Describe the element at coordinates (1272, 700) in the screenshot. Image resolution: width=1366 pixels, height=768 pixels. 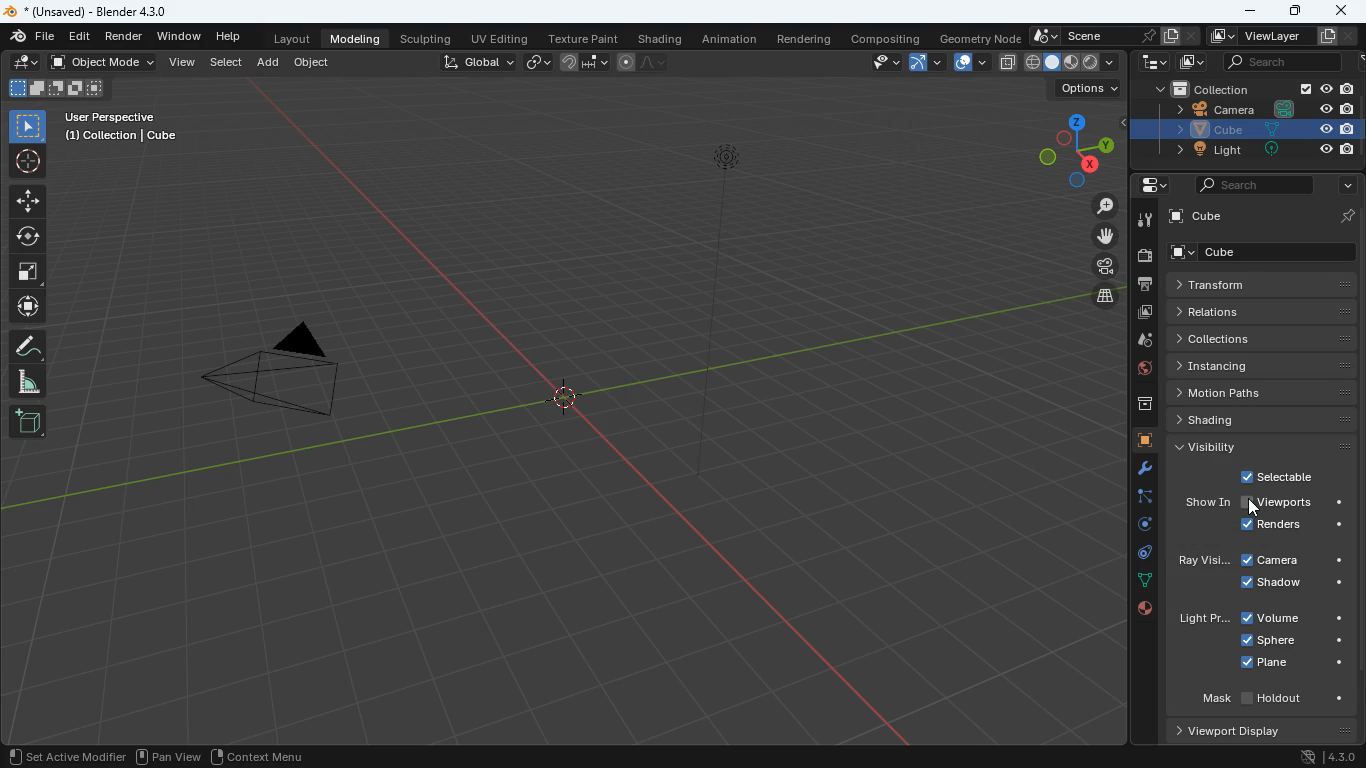
I see `mask` at that location.